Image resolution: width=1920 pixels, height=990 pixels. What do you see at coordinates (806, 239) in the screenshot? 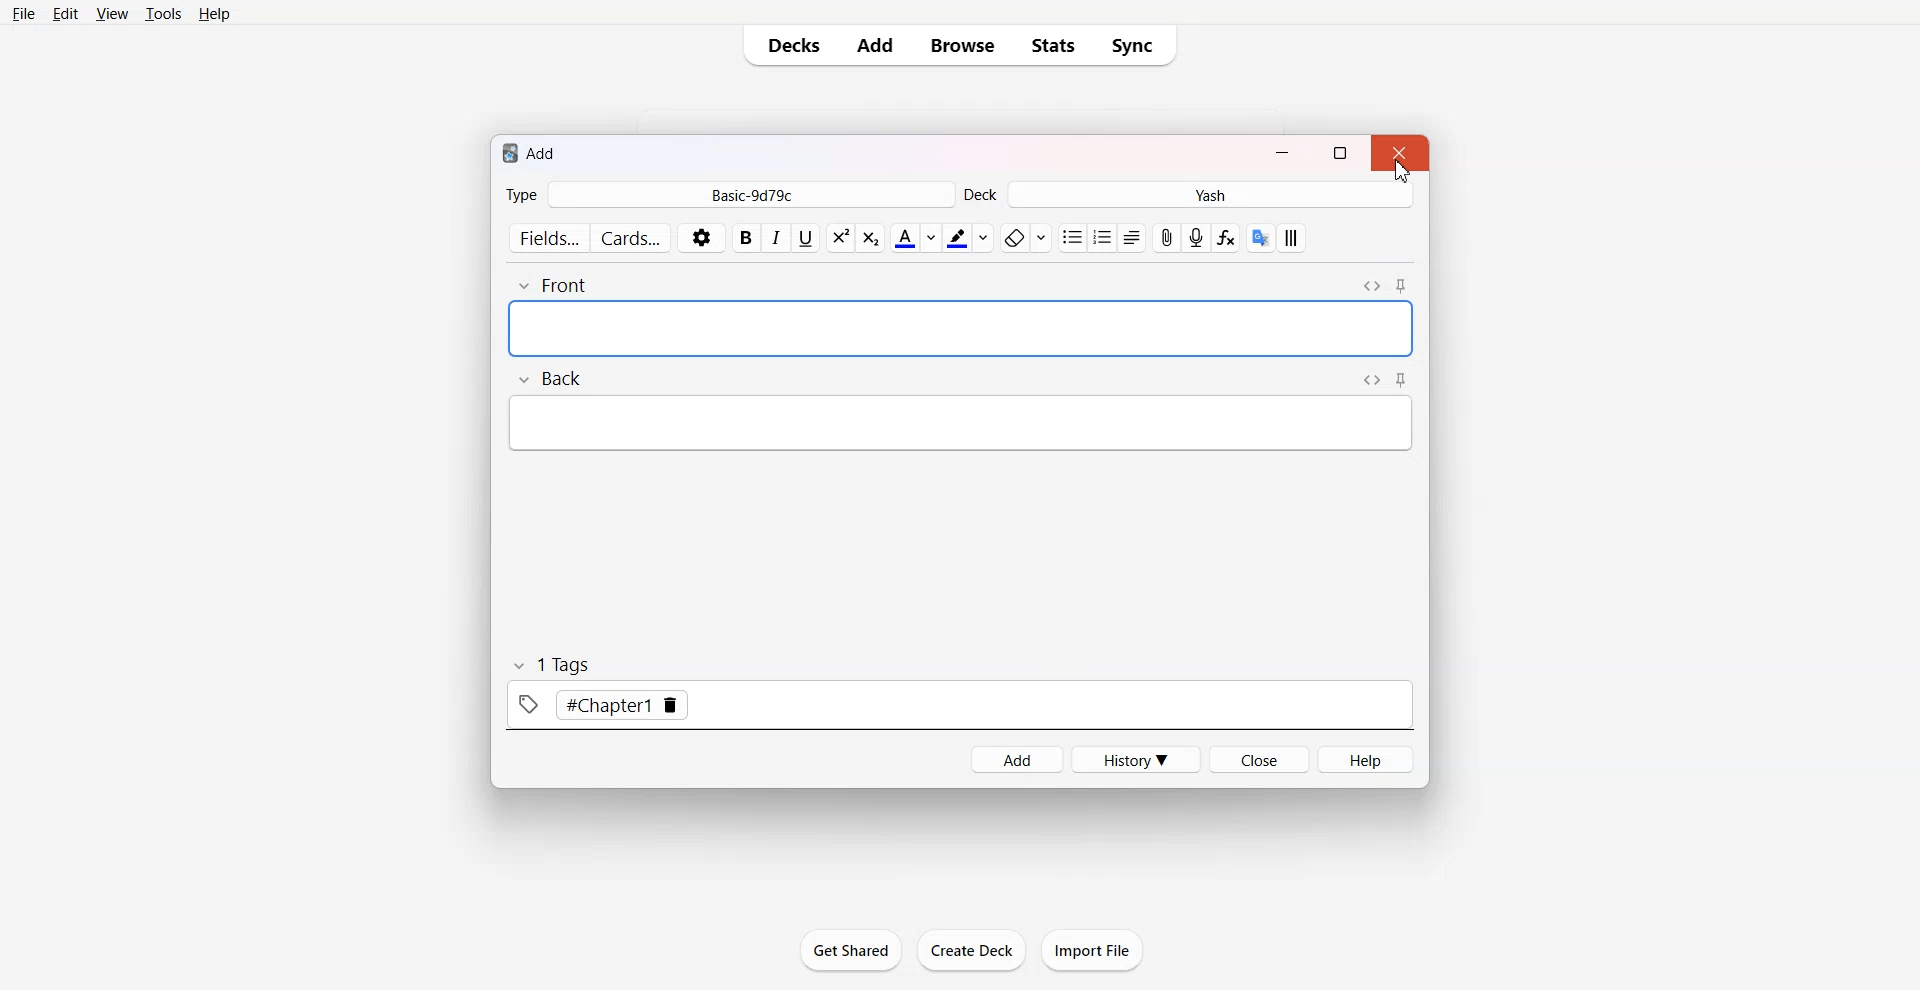
I see `Underline` at bounding box center [806, 239].